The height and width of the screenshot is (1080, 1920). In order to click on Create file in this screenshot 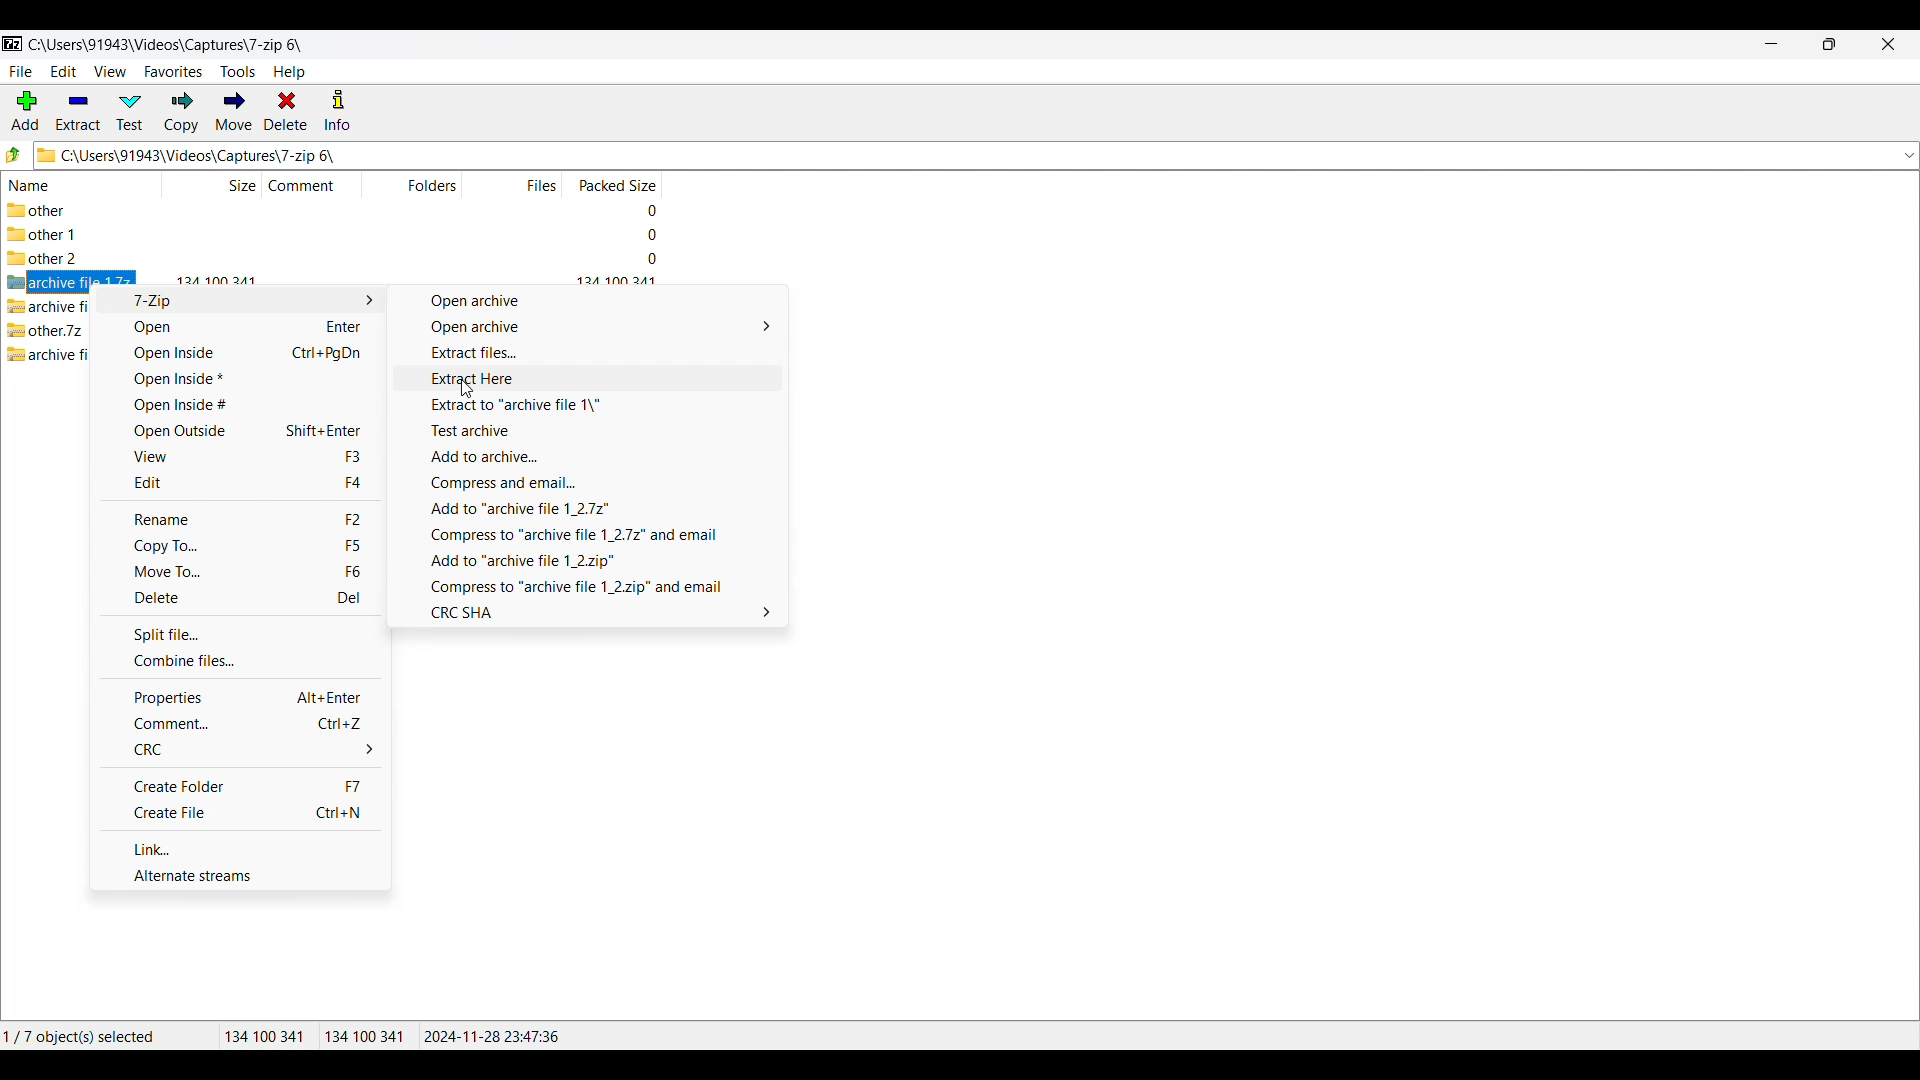, I will do `click(241, 813)`.